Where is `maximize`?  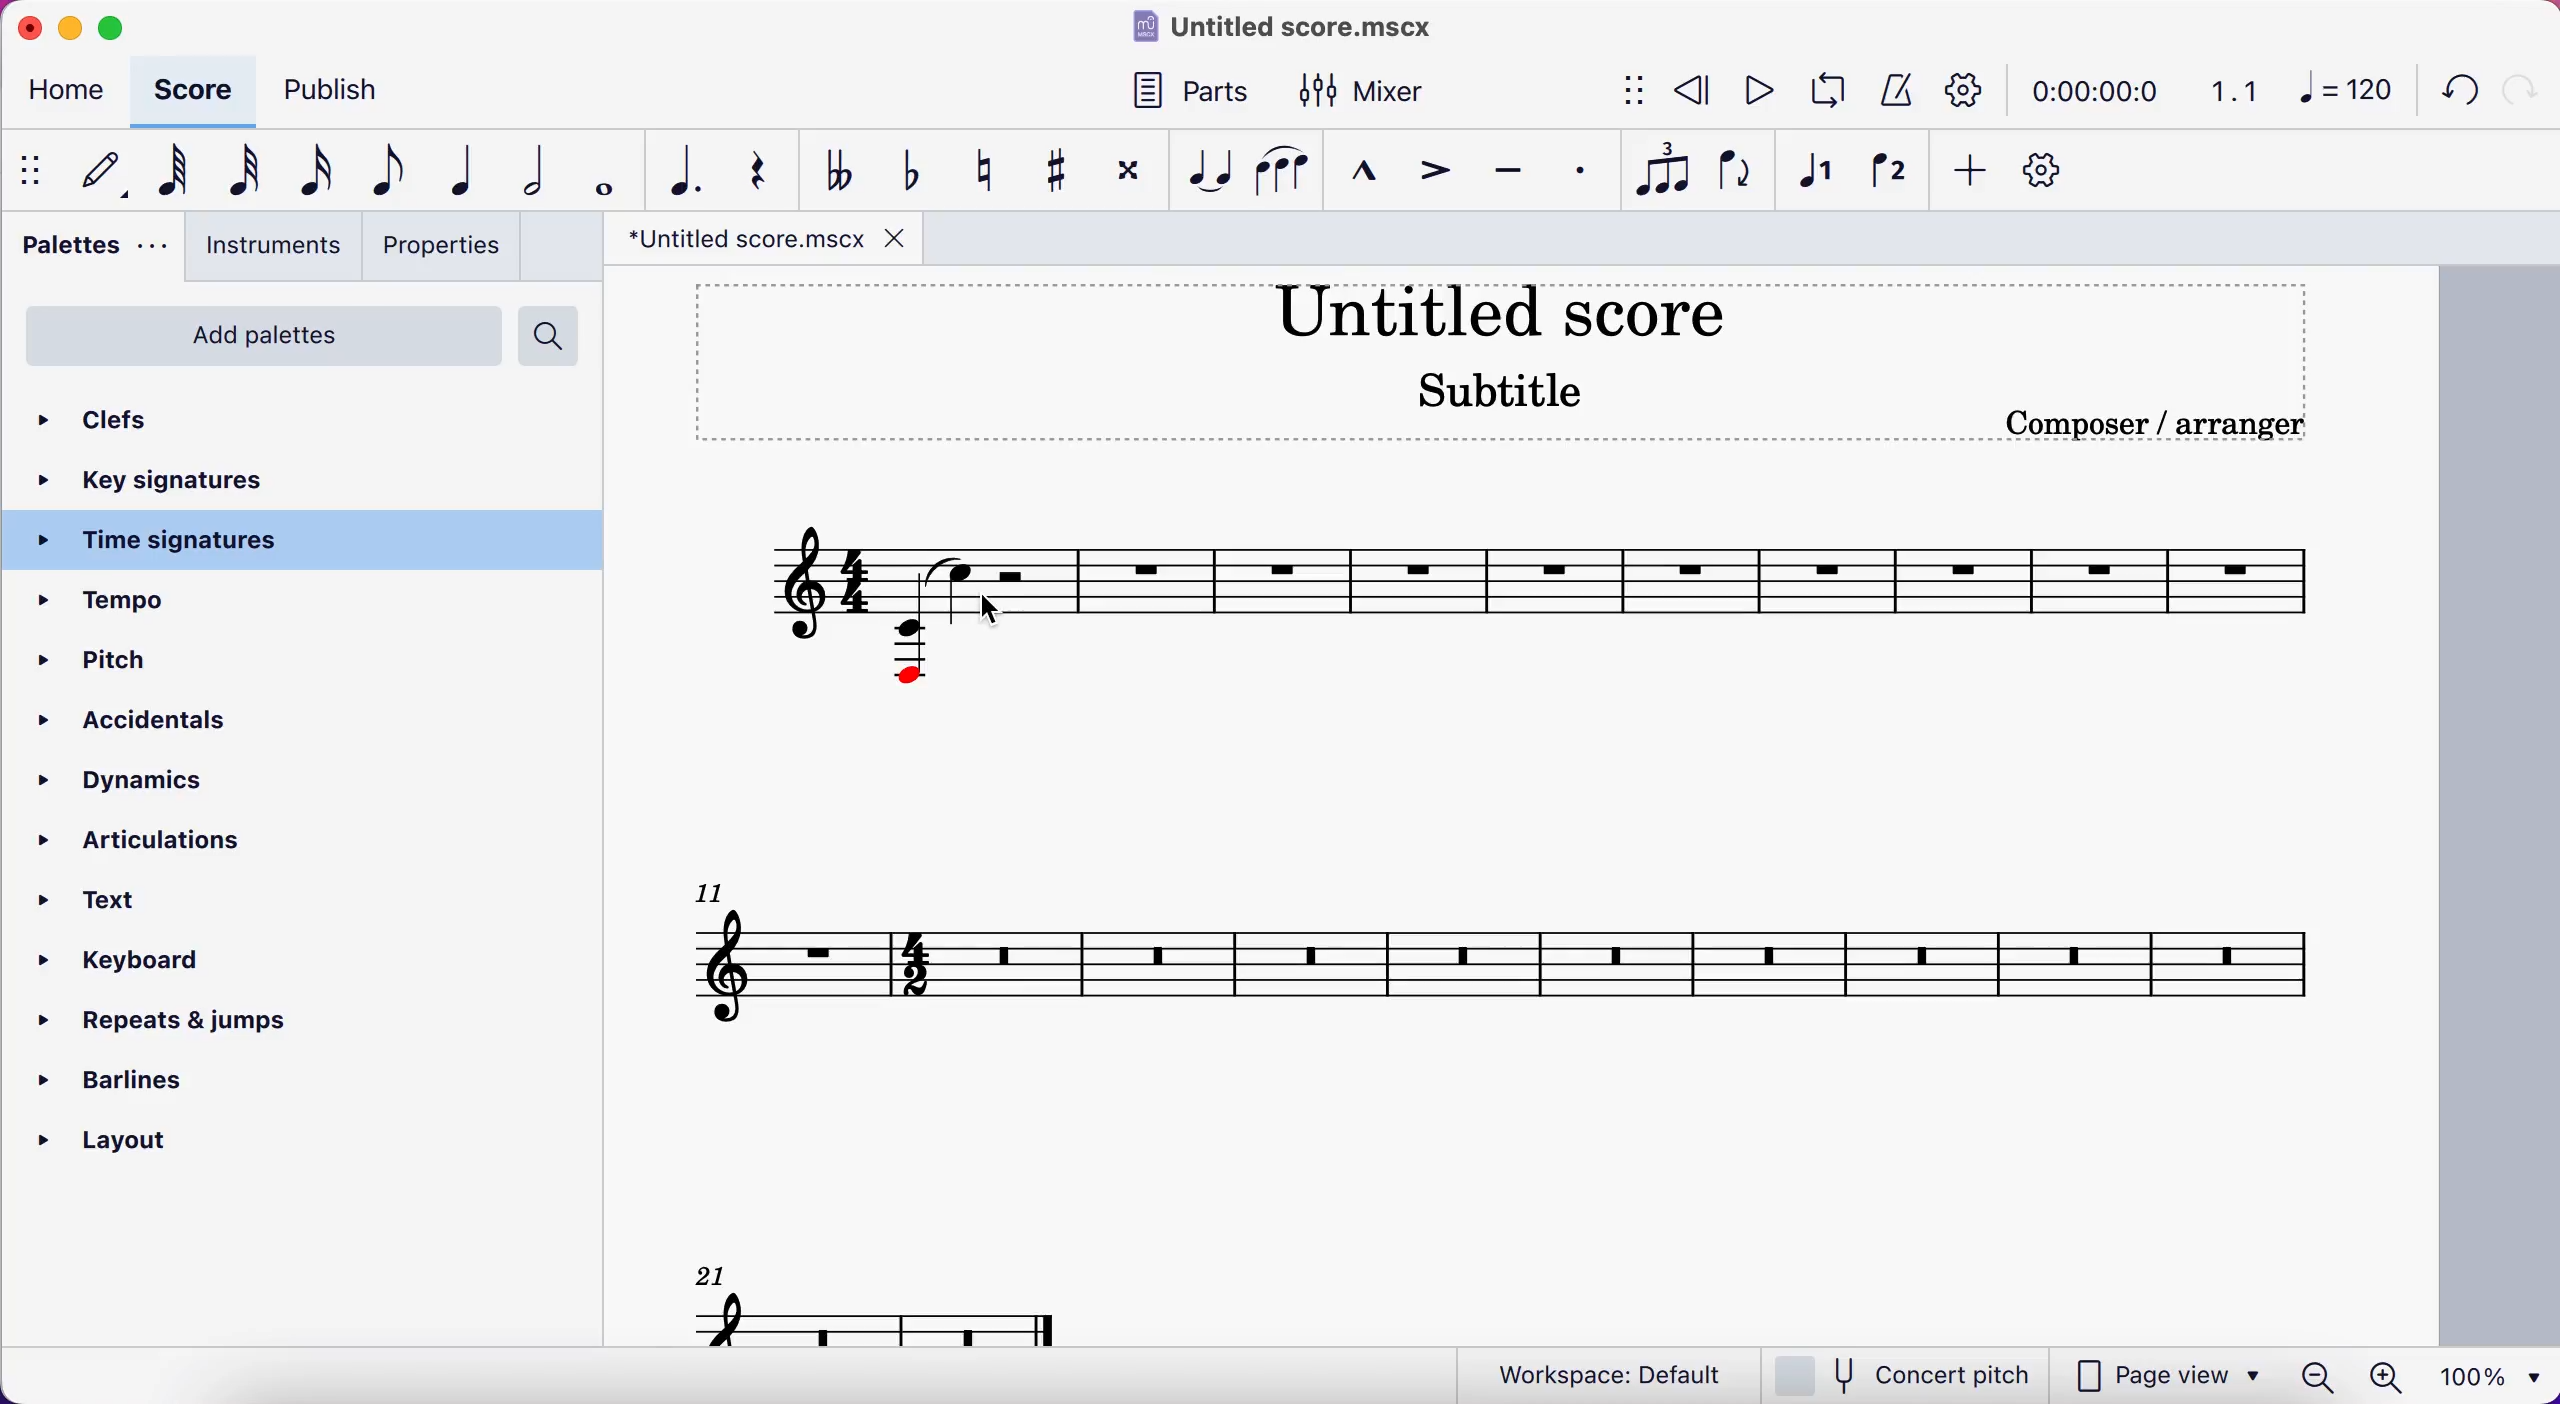
maximize is located at coordinates (126, 29).